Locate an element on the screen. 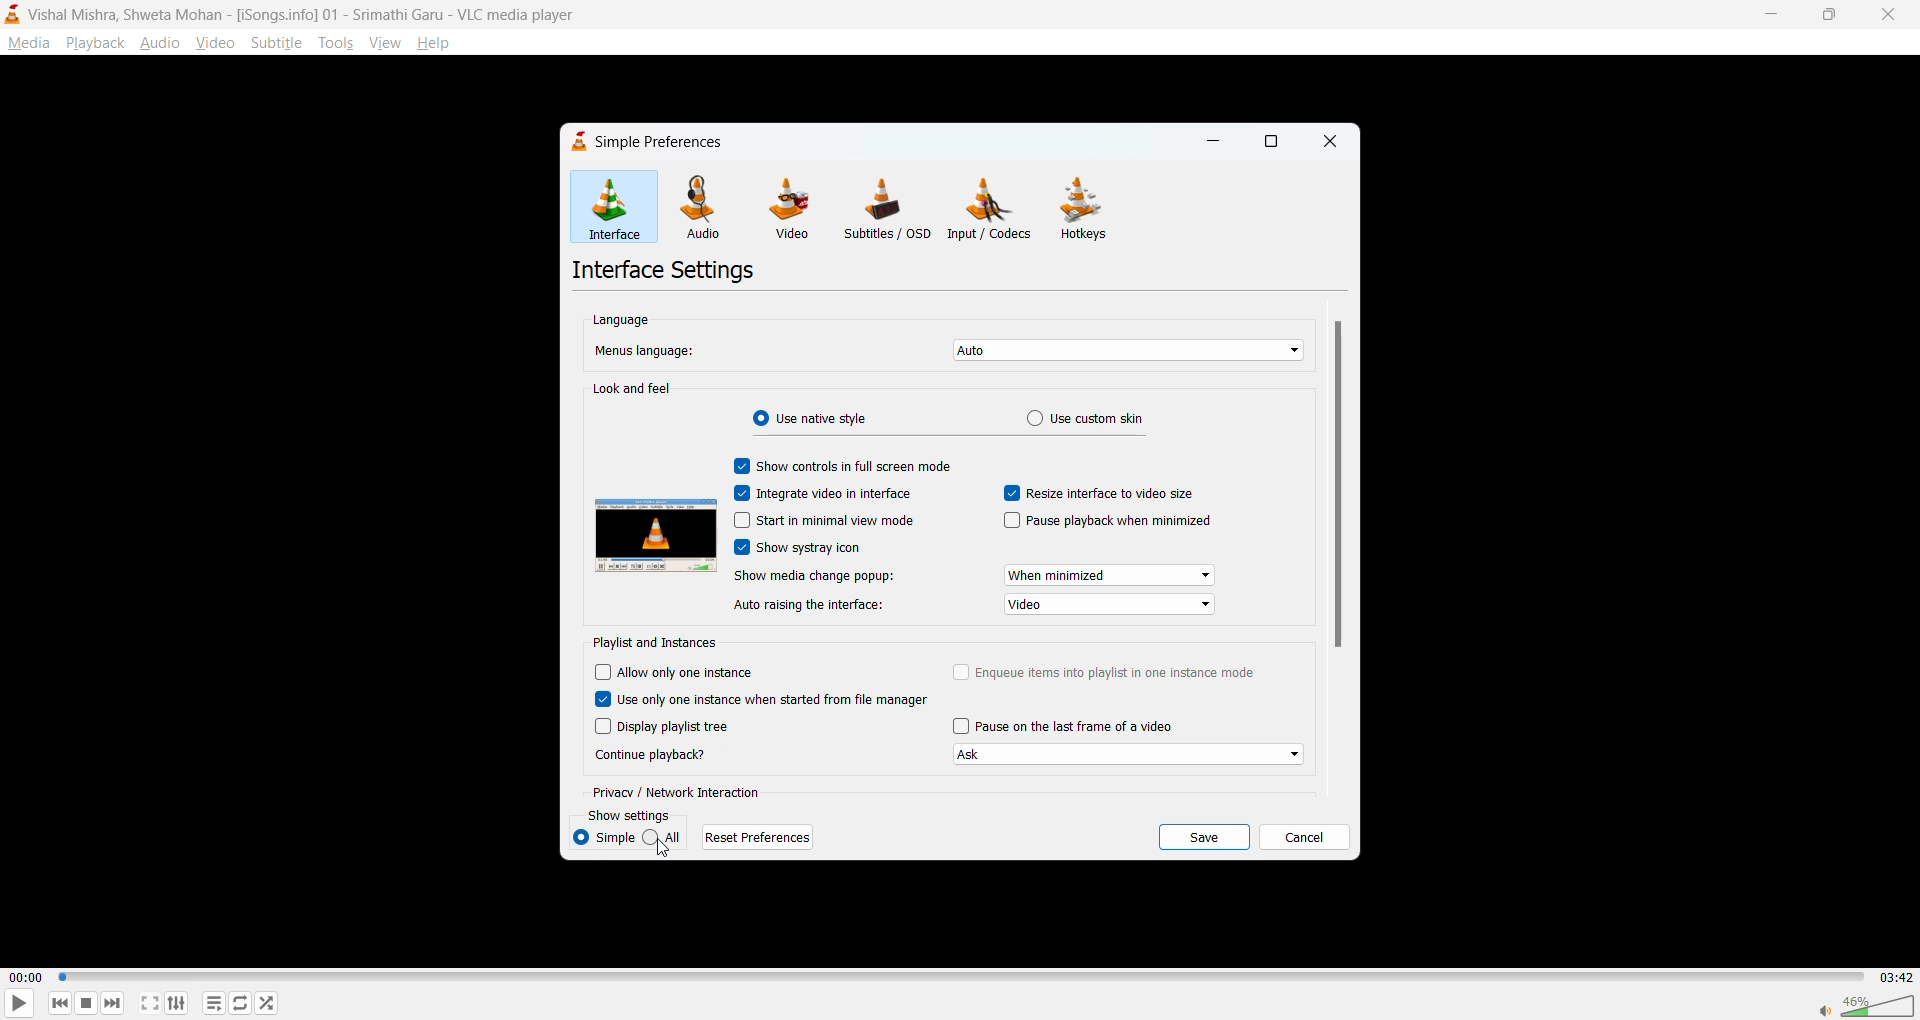 The height and width of the screenshot is (1020, 1920). input/codecs is located at coordinates (993, 208).